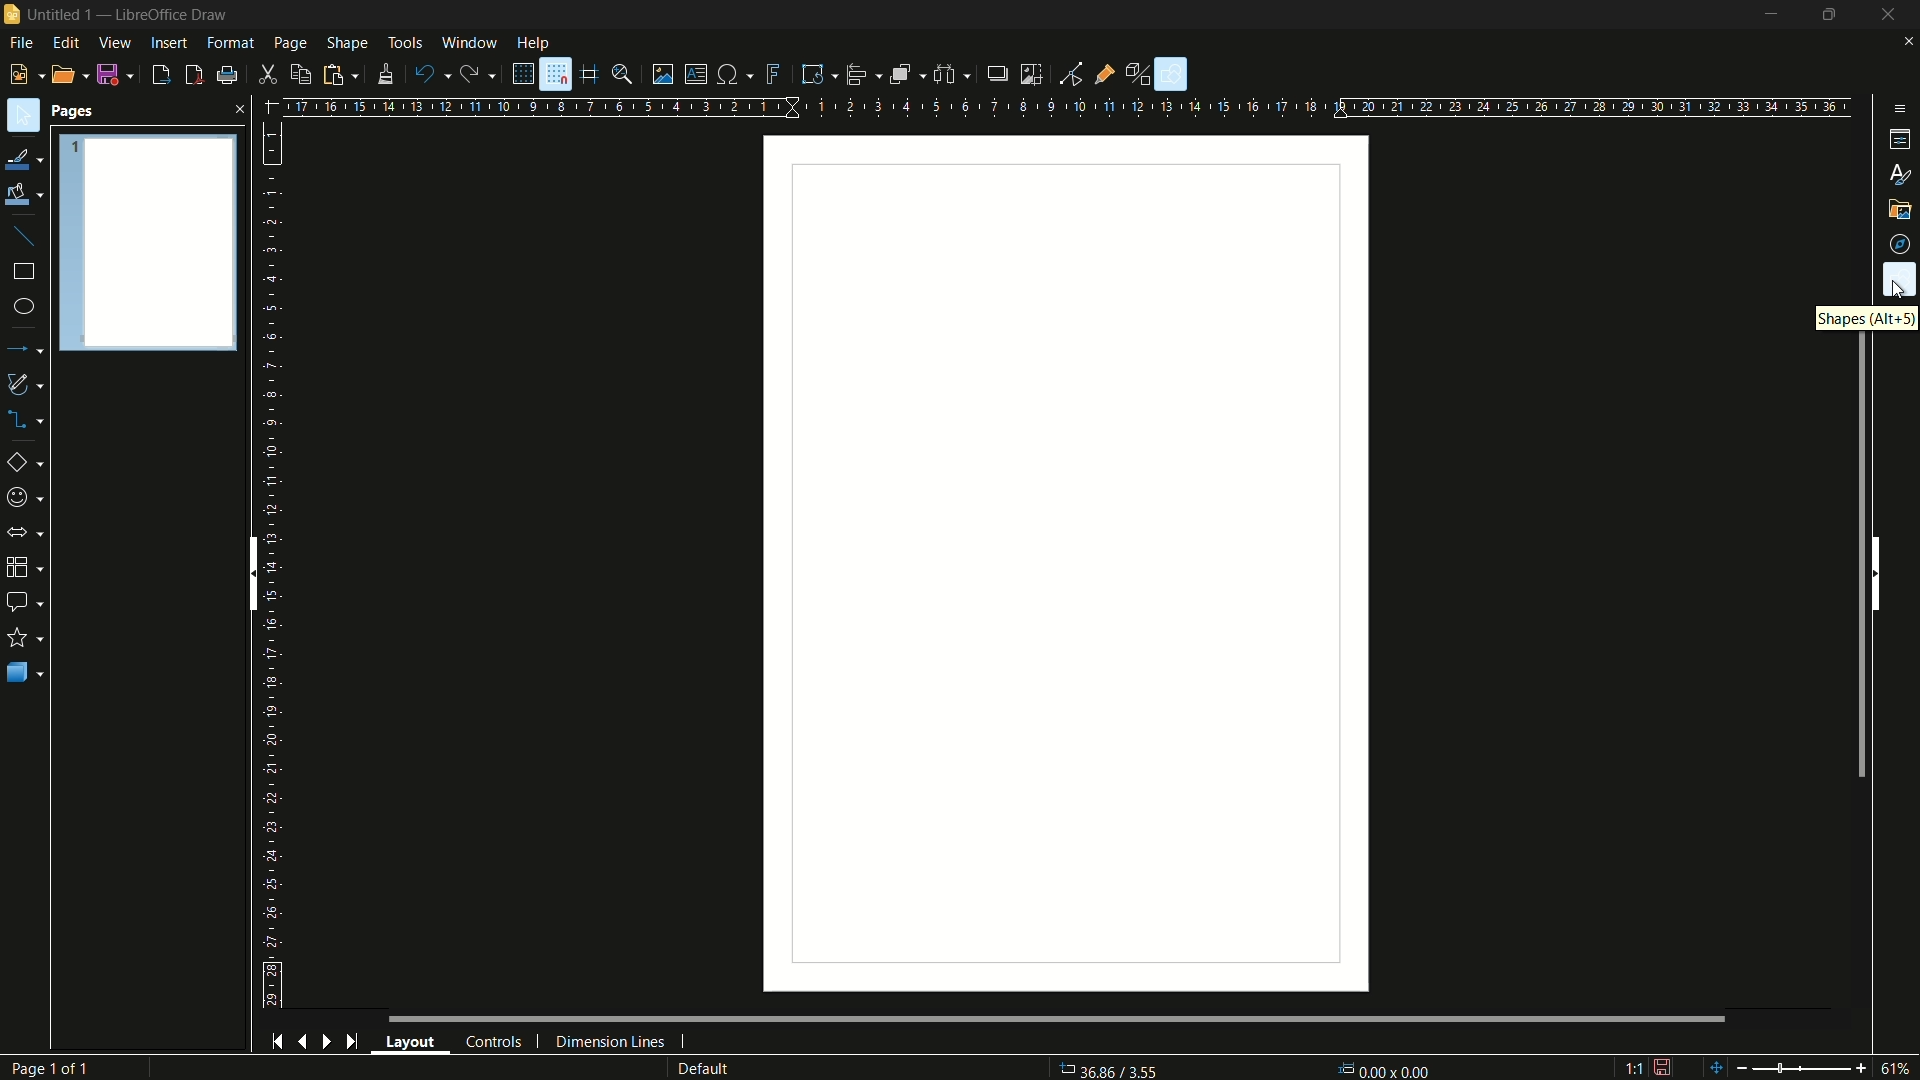 This screenshot has width=1920, height=1080. Describe the element at coordinates (694, 74) in the screenshot. I see `insert textbox` at that location.